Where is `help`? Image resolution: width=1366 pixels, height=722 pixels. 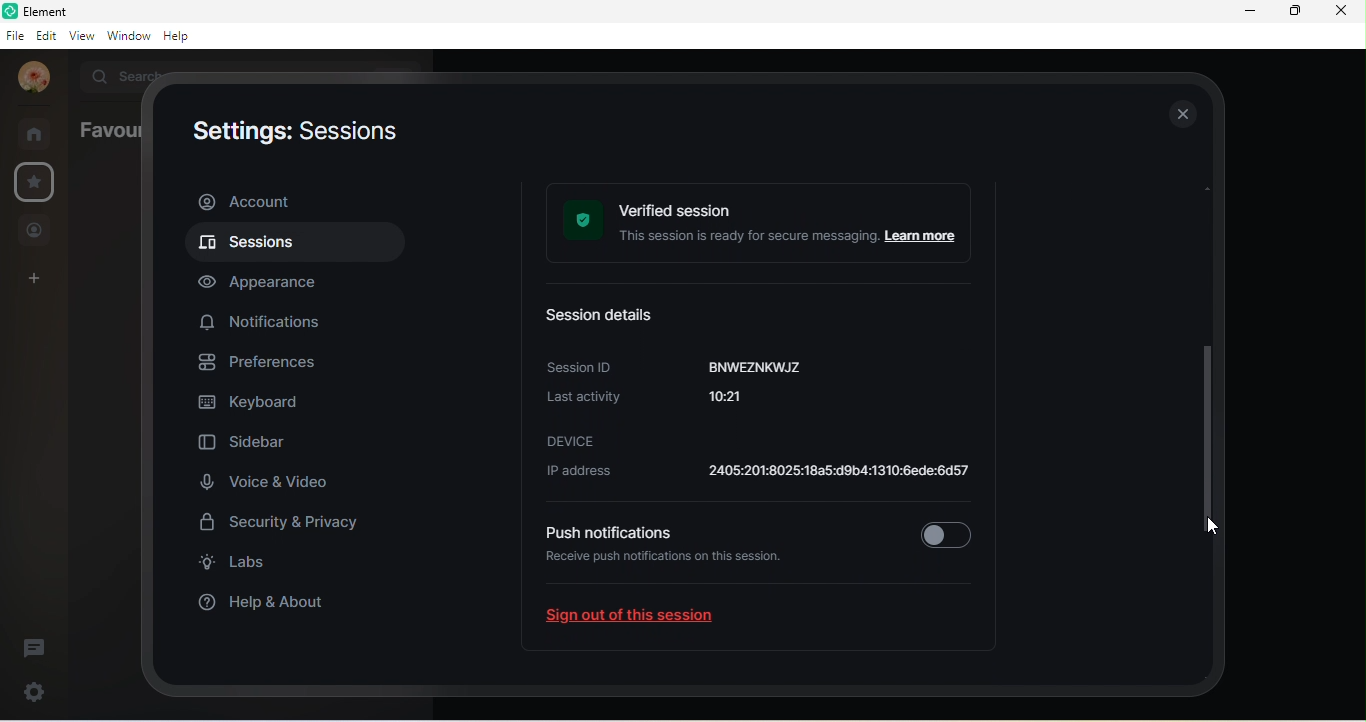 help is located at coordinates (181, 37).